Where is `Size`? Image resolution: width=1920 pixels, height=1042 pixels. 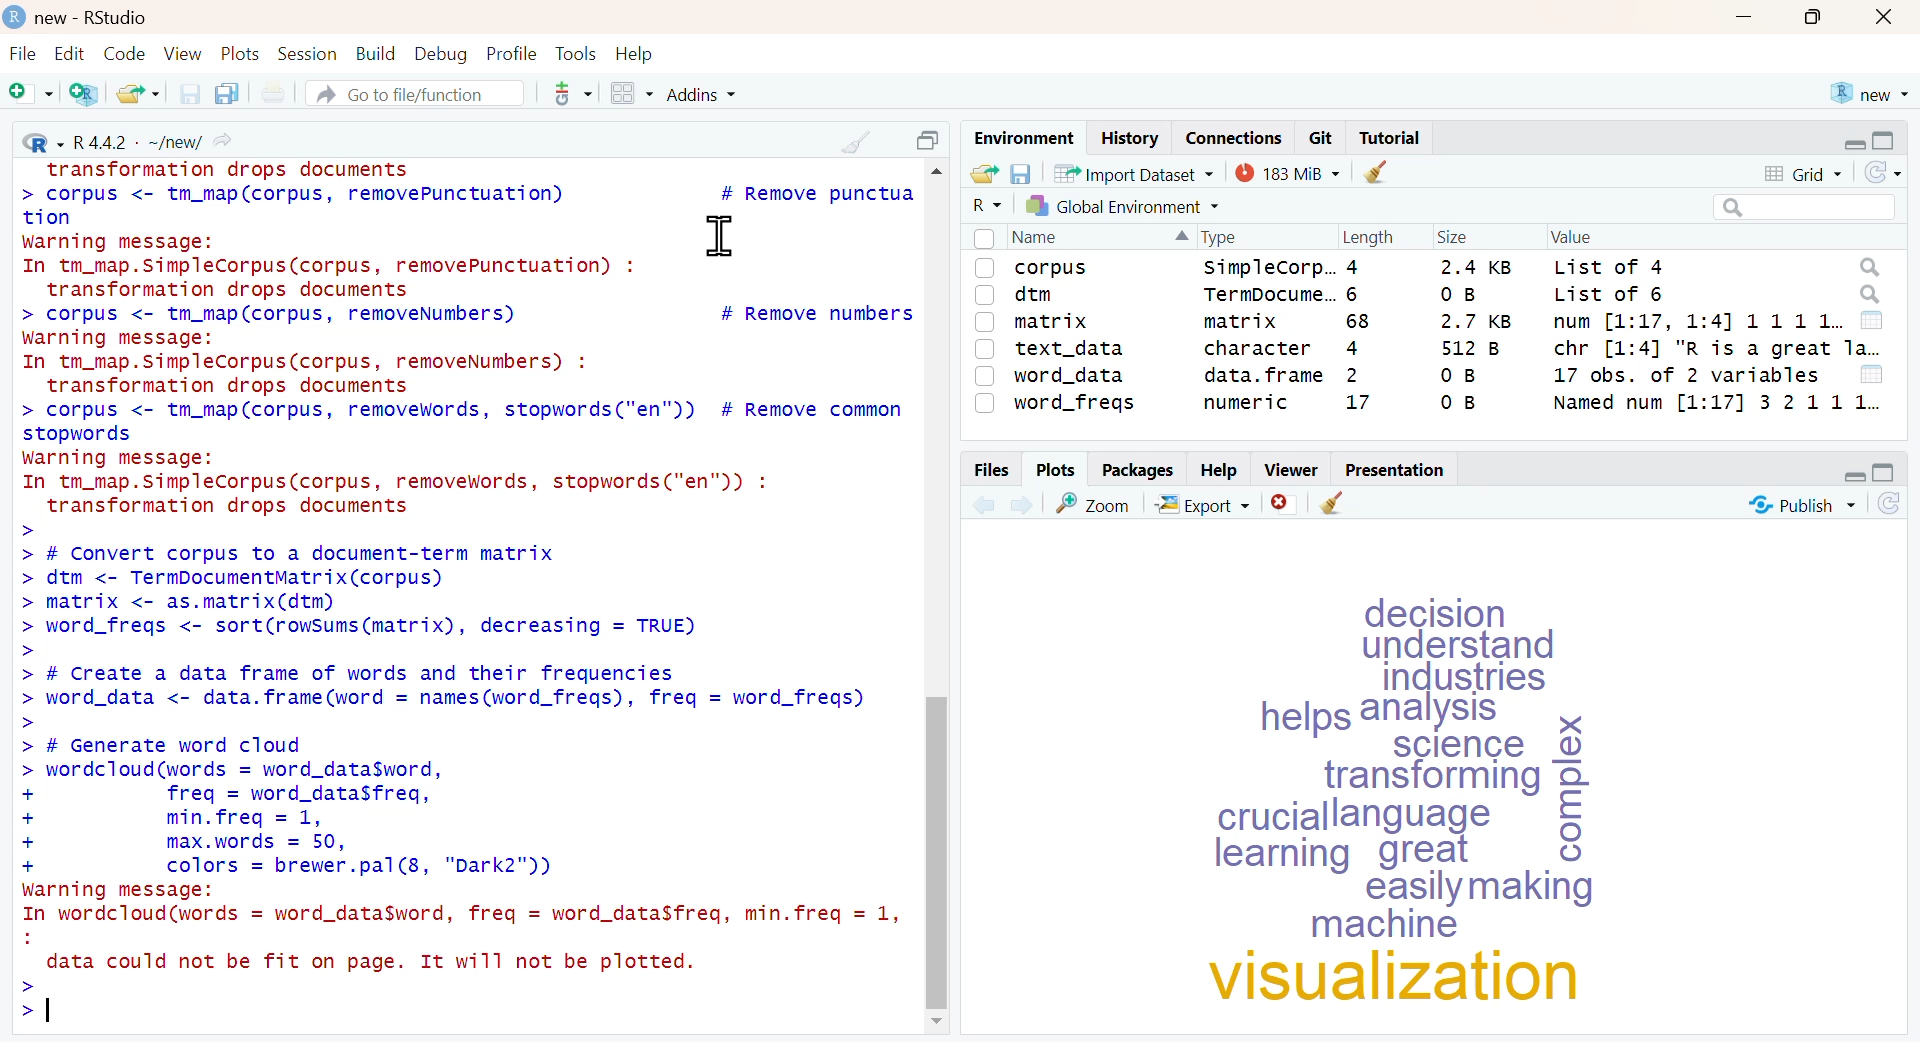 Size is located at coordinates (1450, 238).